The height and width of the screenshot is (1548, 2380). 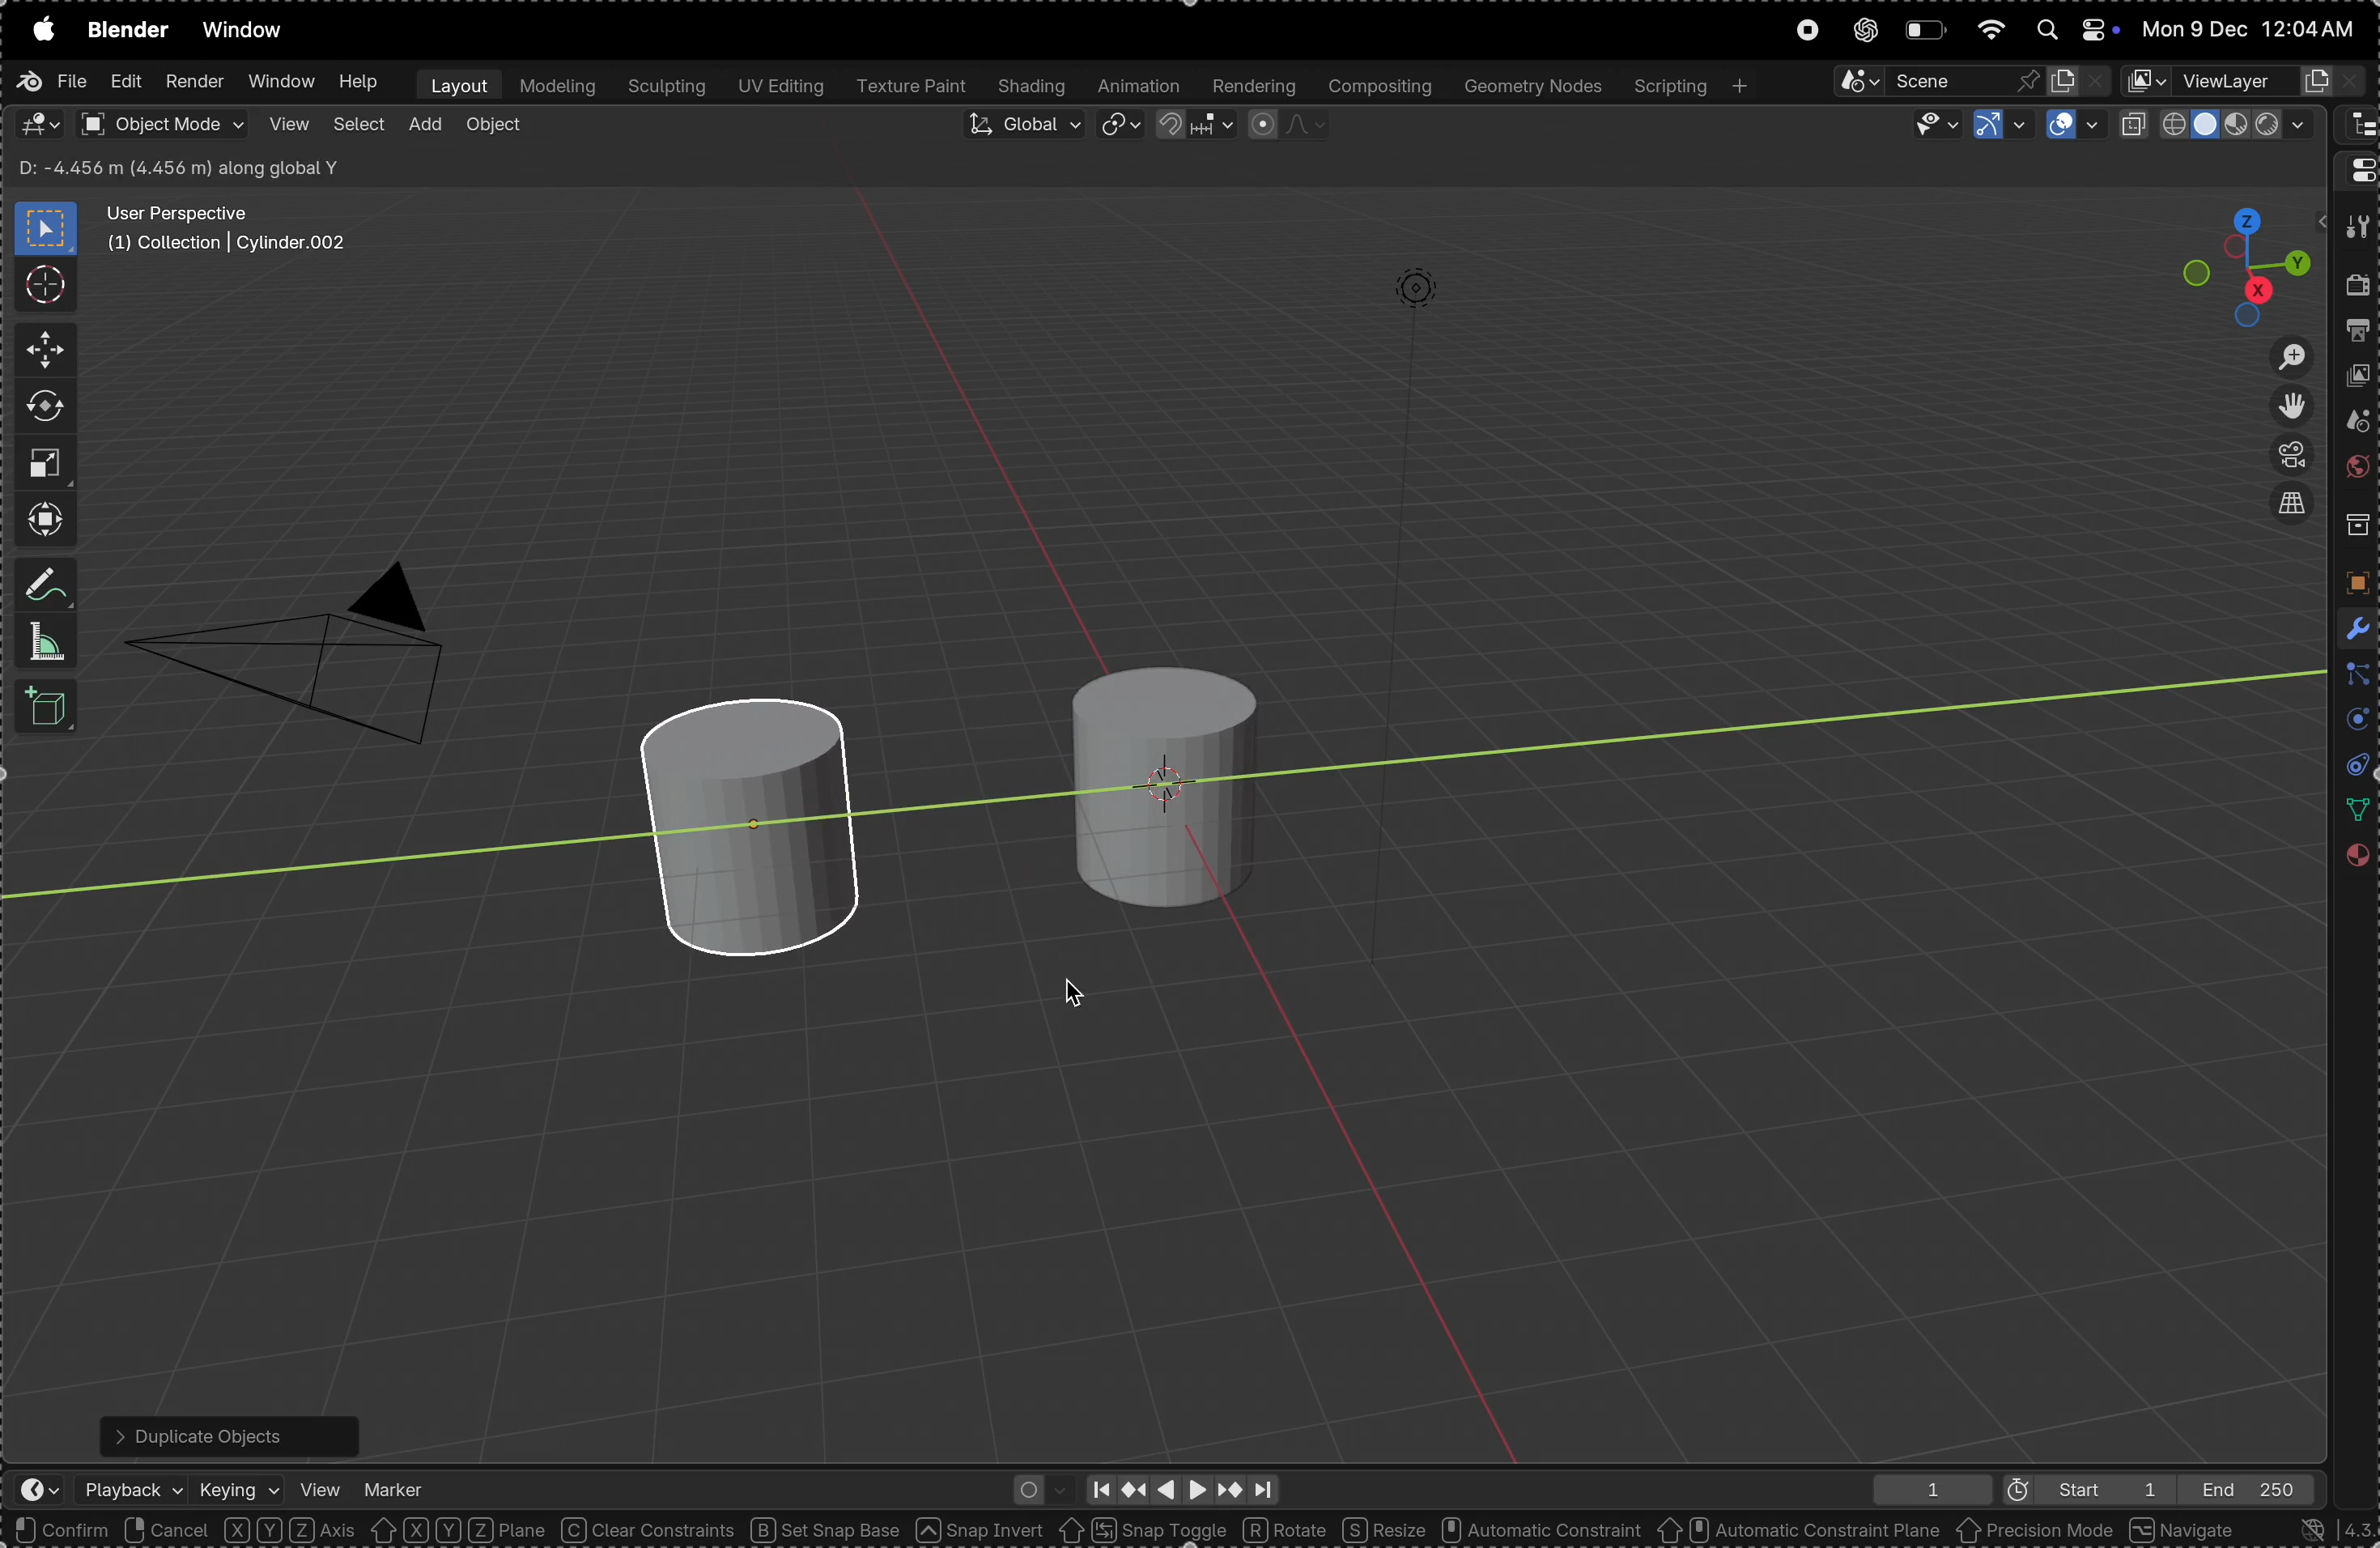 I want to click on precision mode, so click(x=2036, y=1533).